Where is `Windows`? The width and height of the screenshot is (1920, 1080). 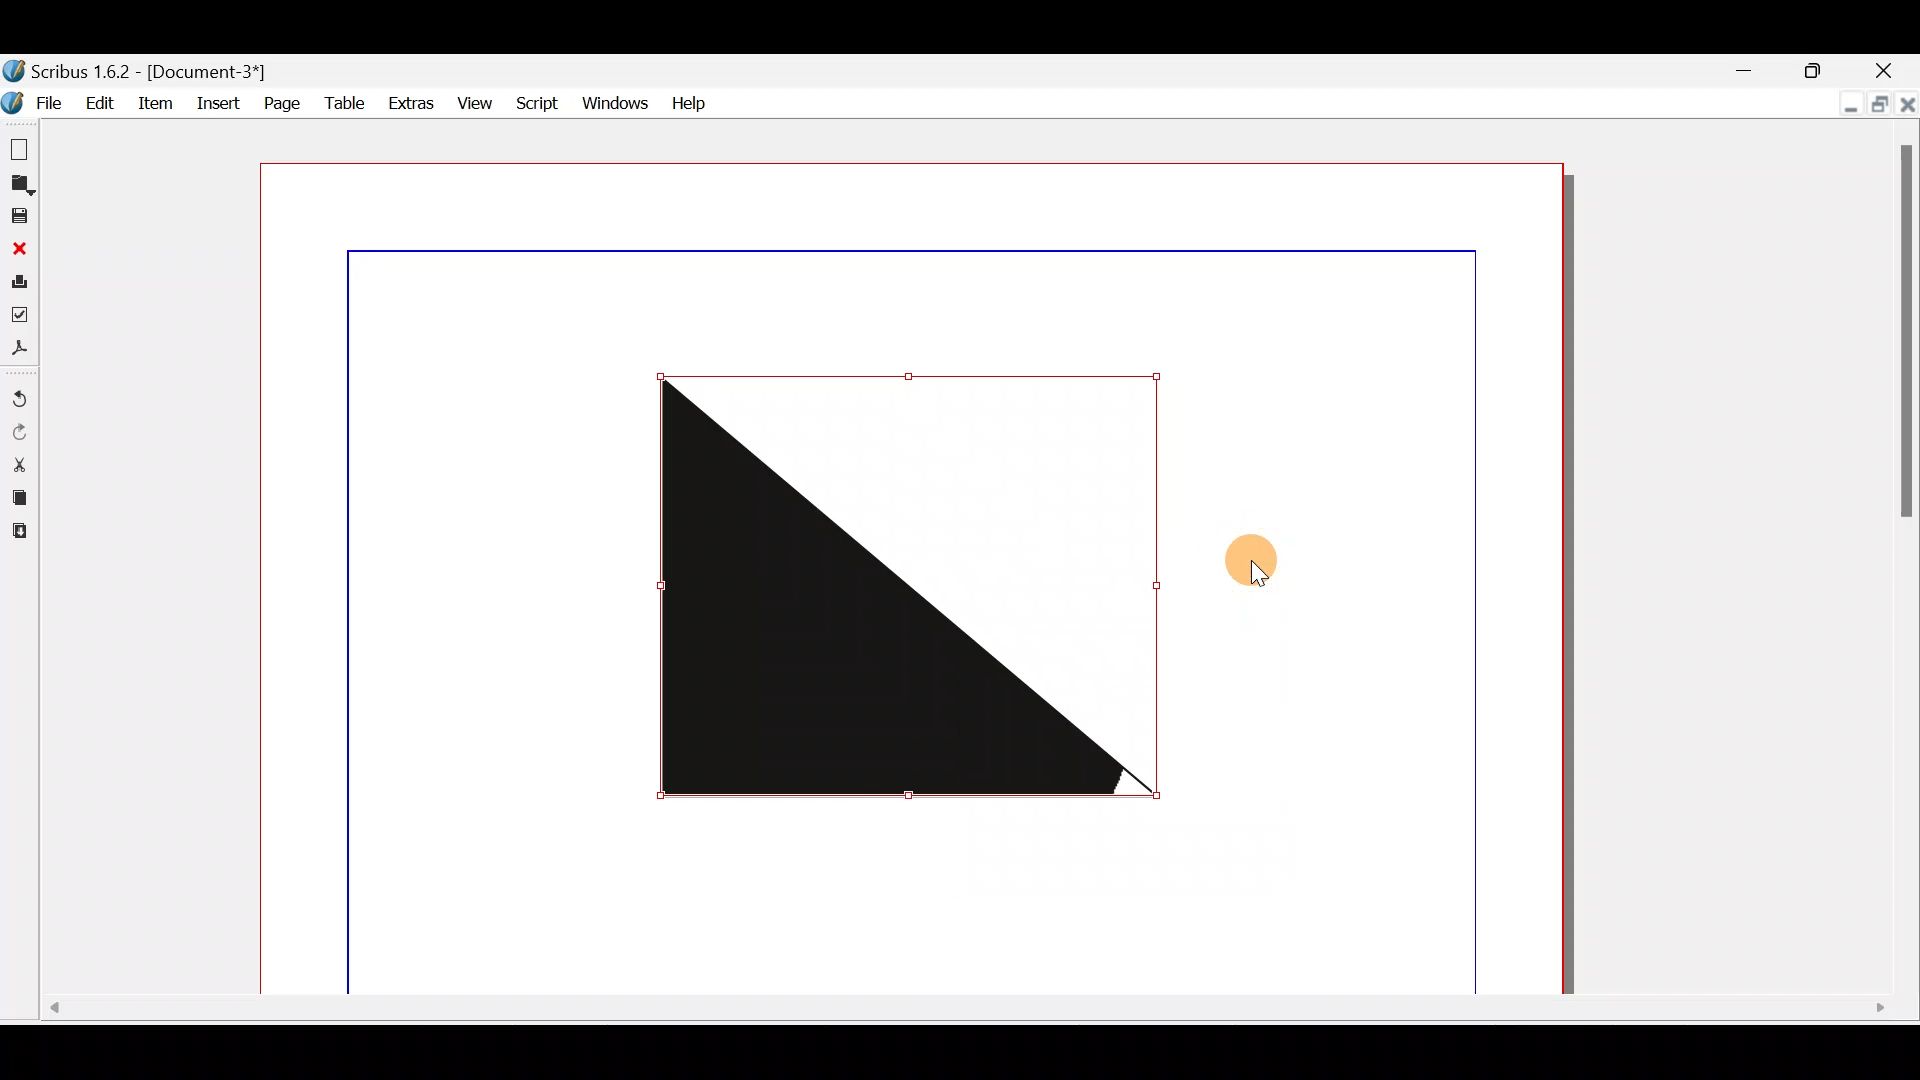
Windows is located at coordinates (612, 99).